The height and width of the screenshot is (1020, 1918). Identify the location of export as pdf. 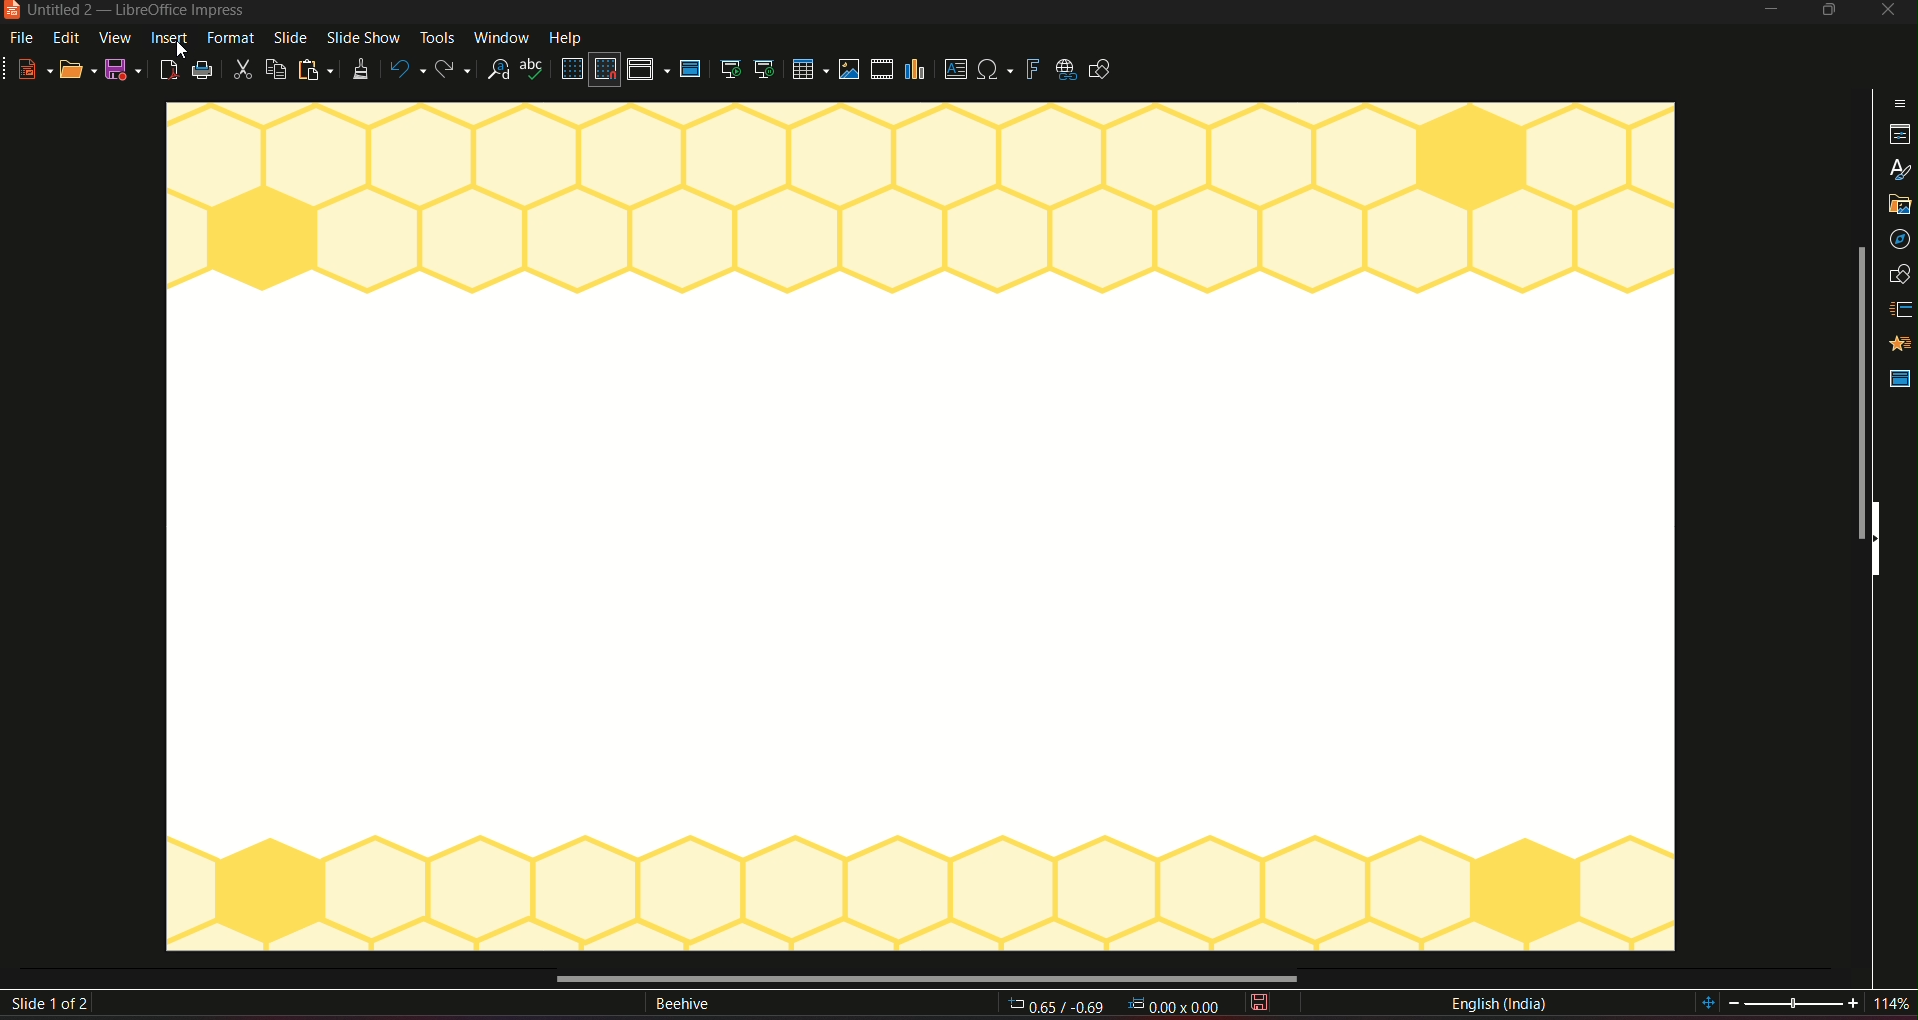
(167, 70).